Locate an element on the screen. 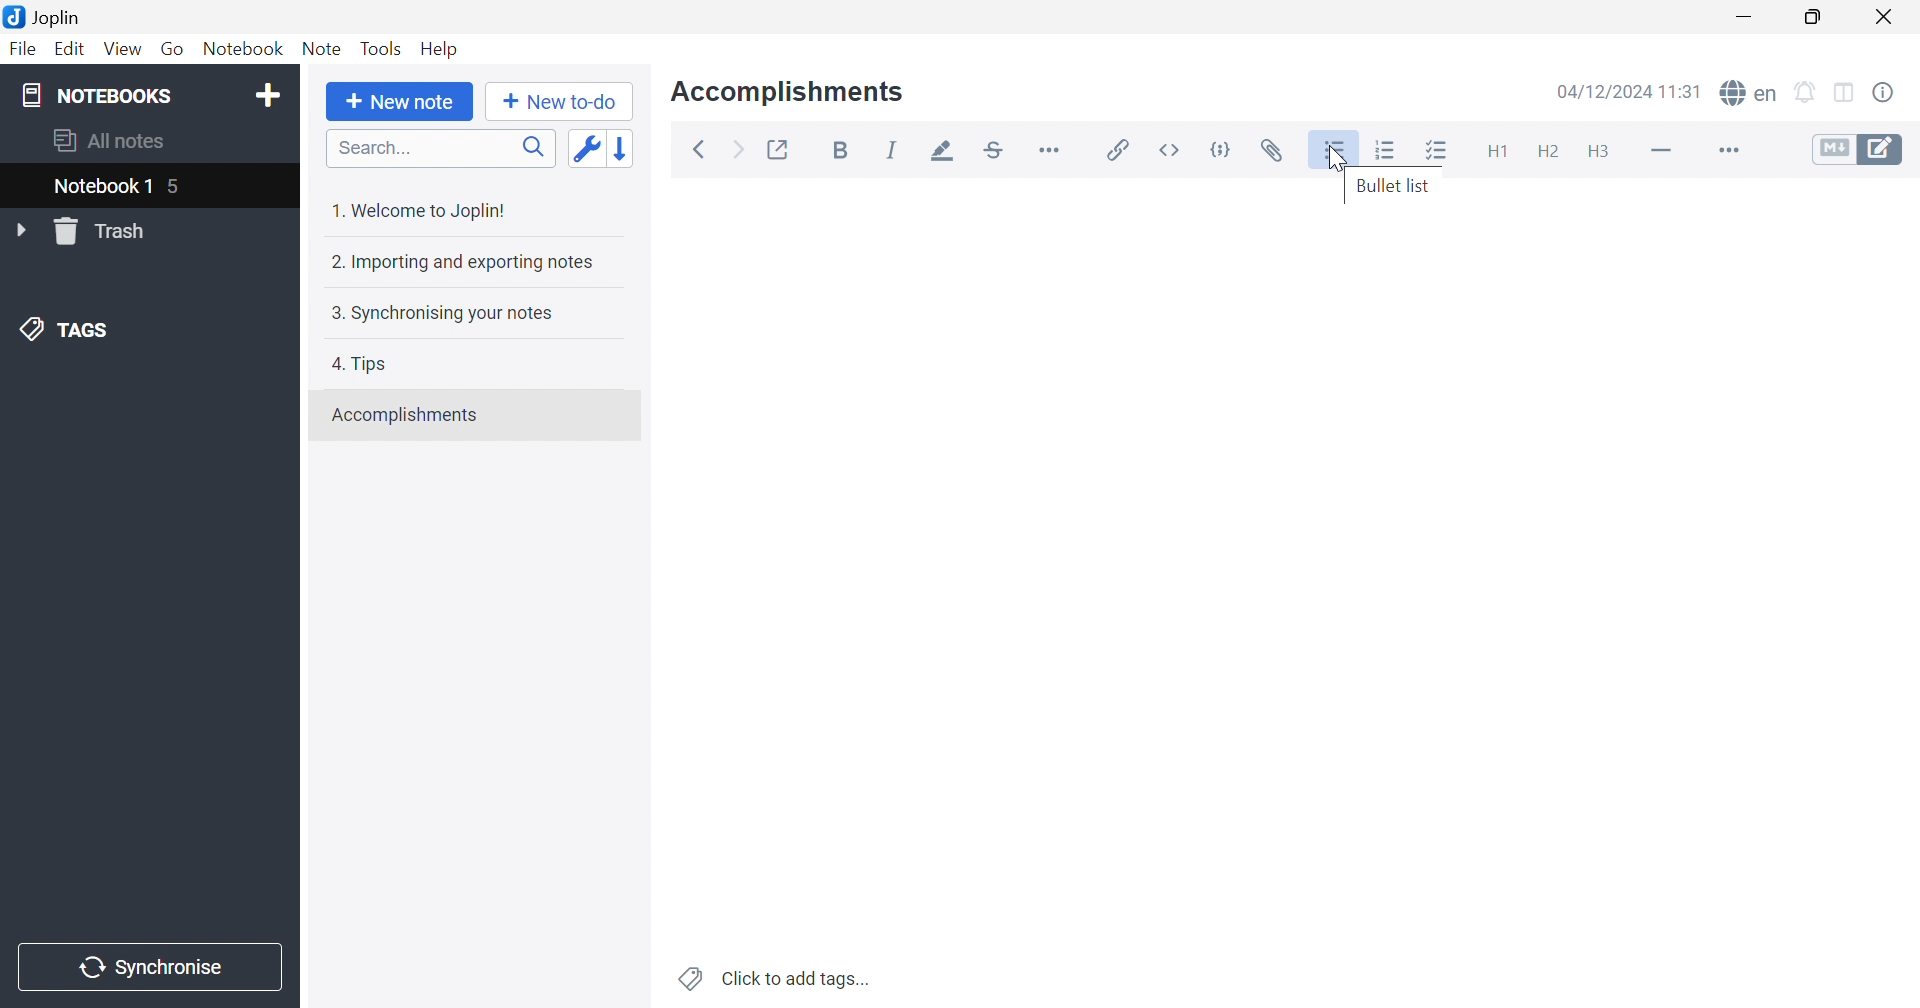 This screenshot has width=1920, height=1008. Edit is located at coordinates (73, 51).